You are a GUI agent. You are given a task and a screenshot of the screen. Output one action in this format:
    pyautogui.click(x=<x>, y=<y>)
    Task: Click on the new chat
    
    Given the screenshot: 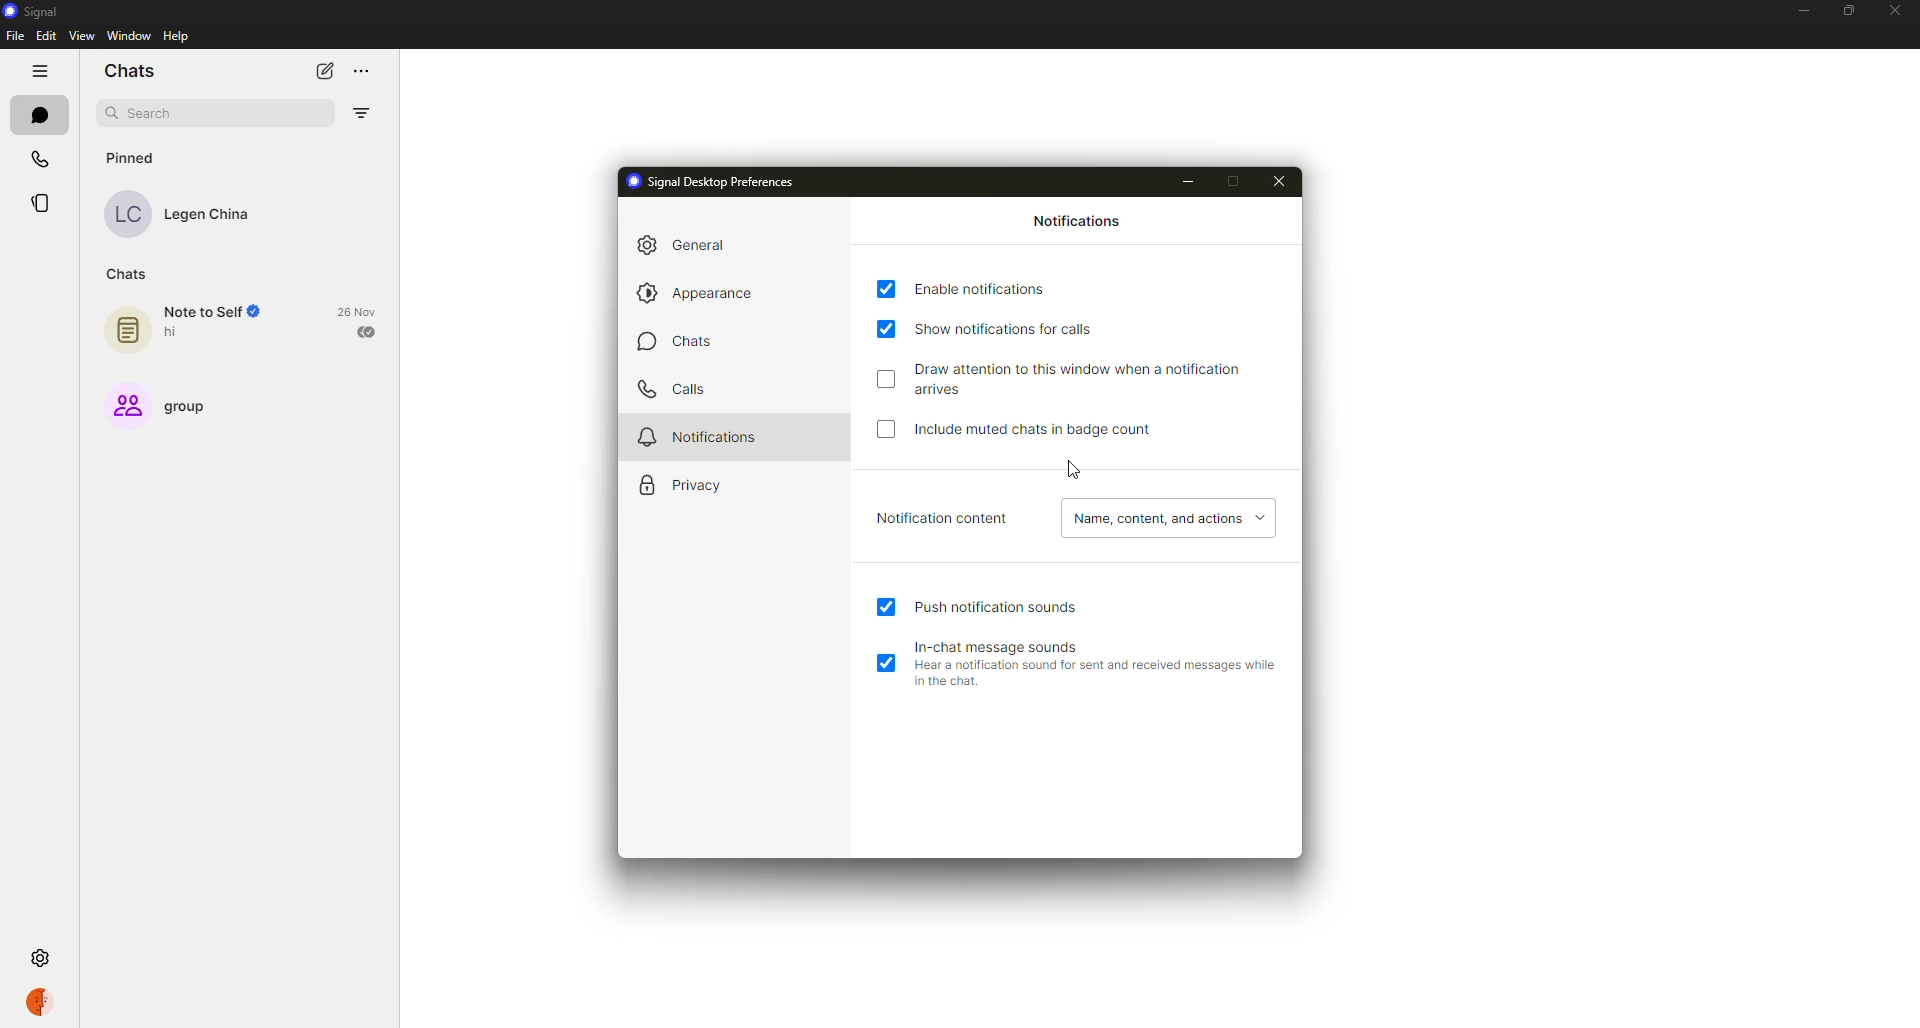 What is the action you would take?
    pyautogui.click(x=320, y=70)
    